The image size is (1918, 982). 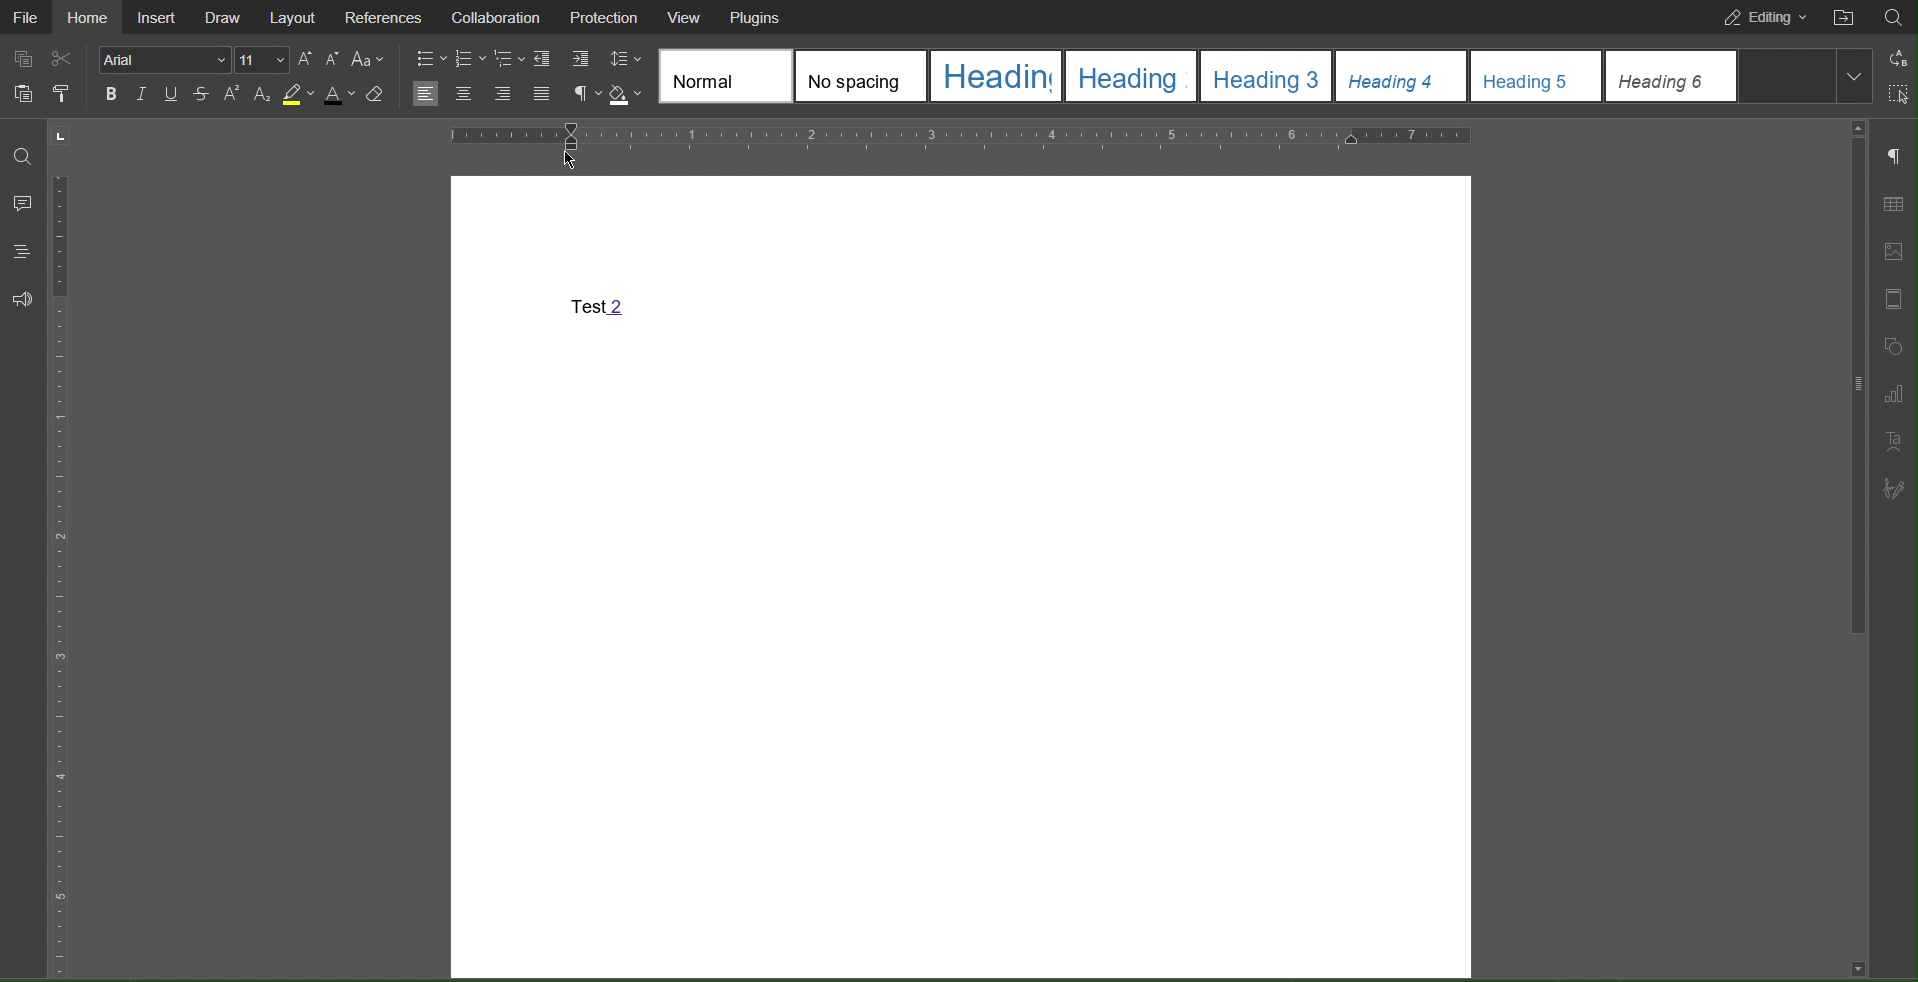 What do you see at coordinates (19, 154) in the screenshot?
I see `Search` at bounding box center [19, 154].